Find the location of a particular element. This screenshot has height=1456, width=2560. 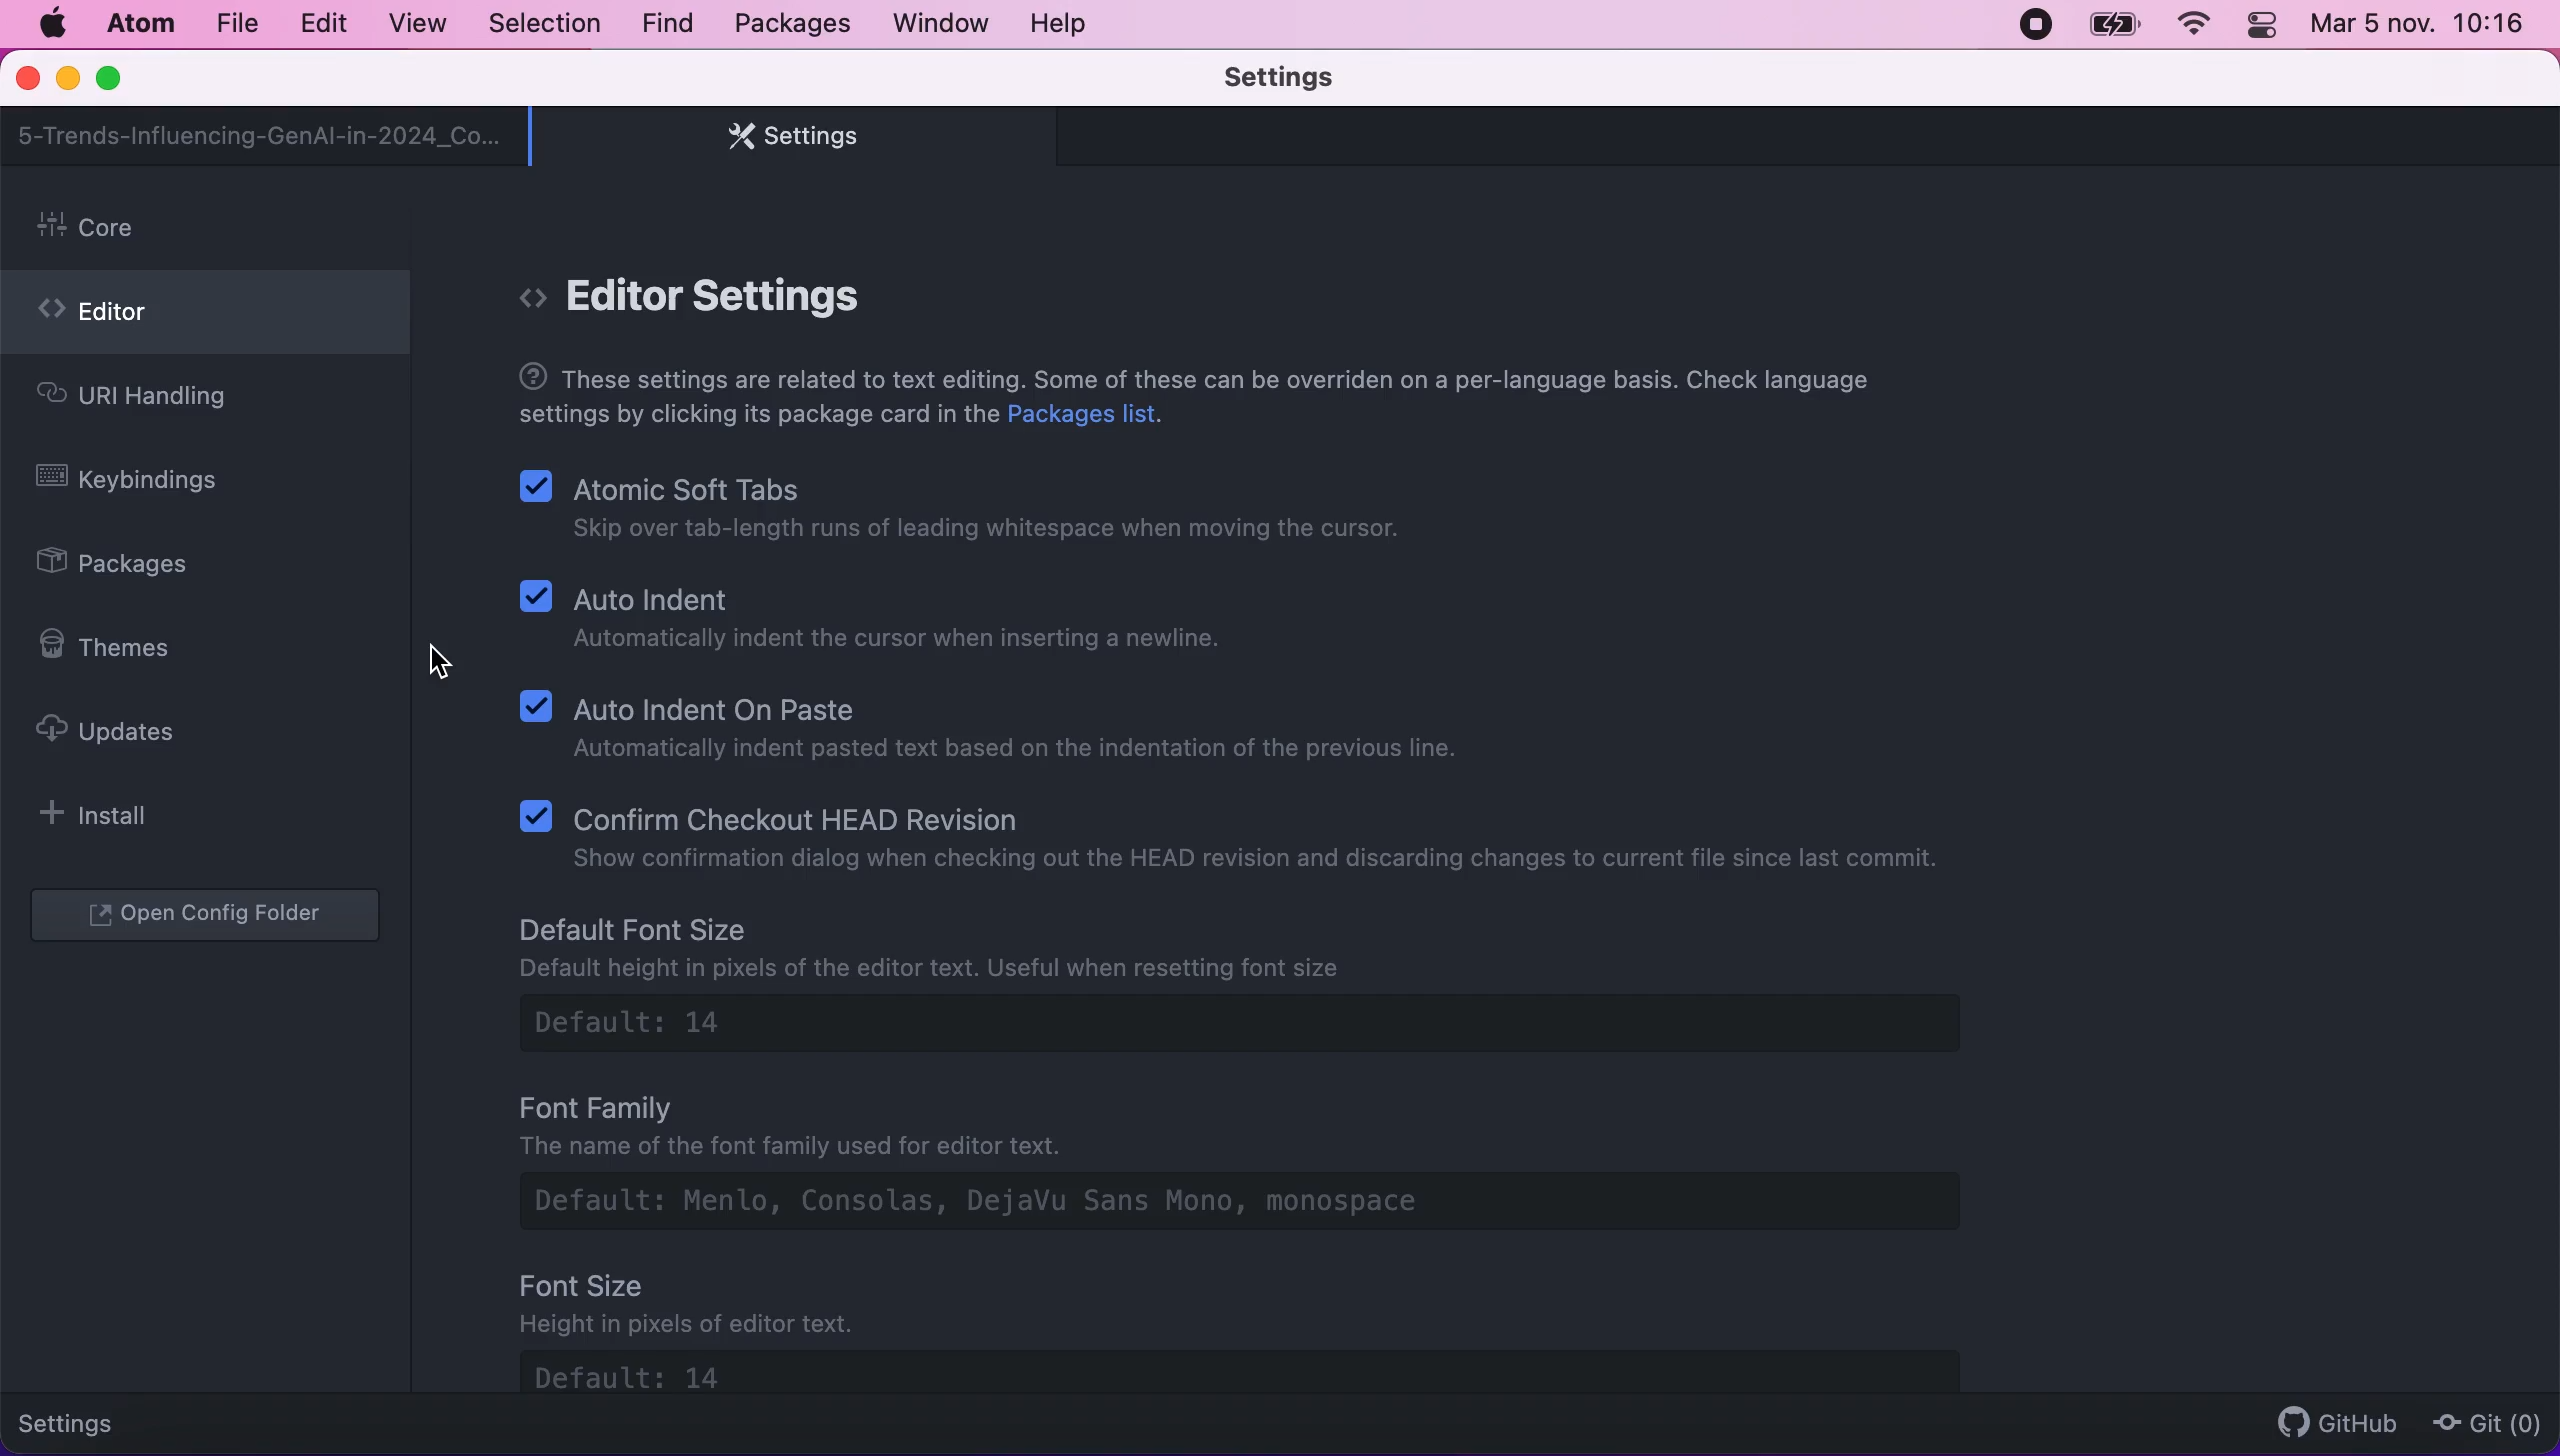

font size is located at coordinates (1285, 1332).